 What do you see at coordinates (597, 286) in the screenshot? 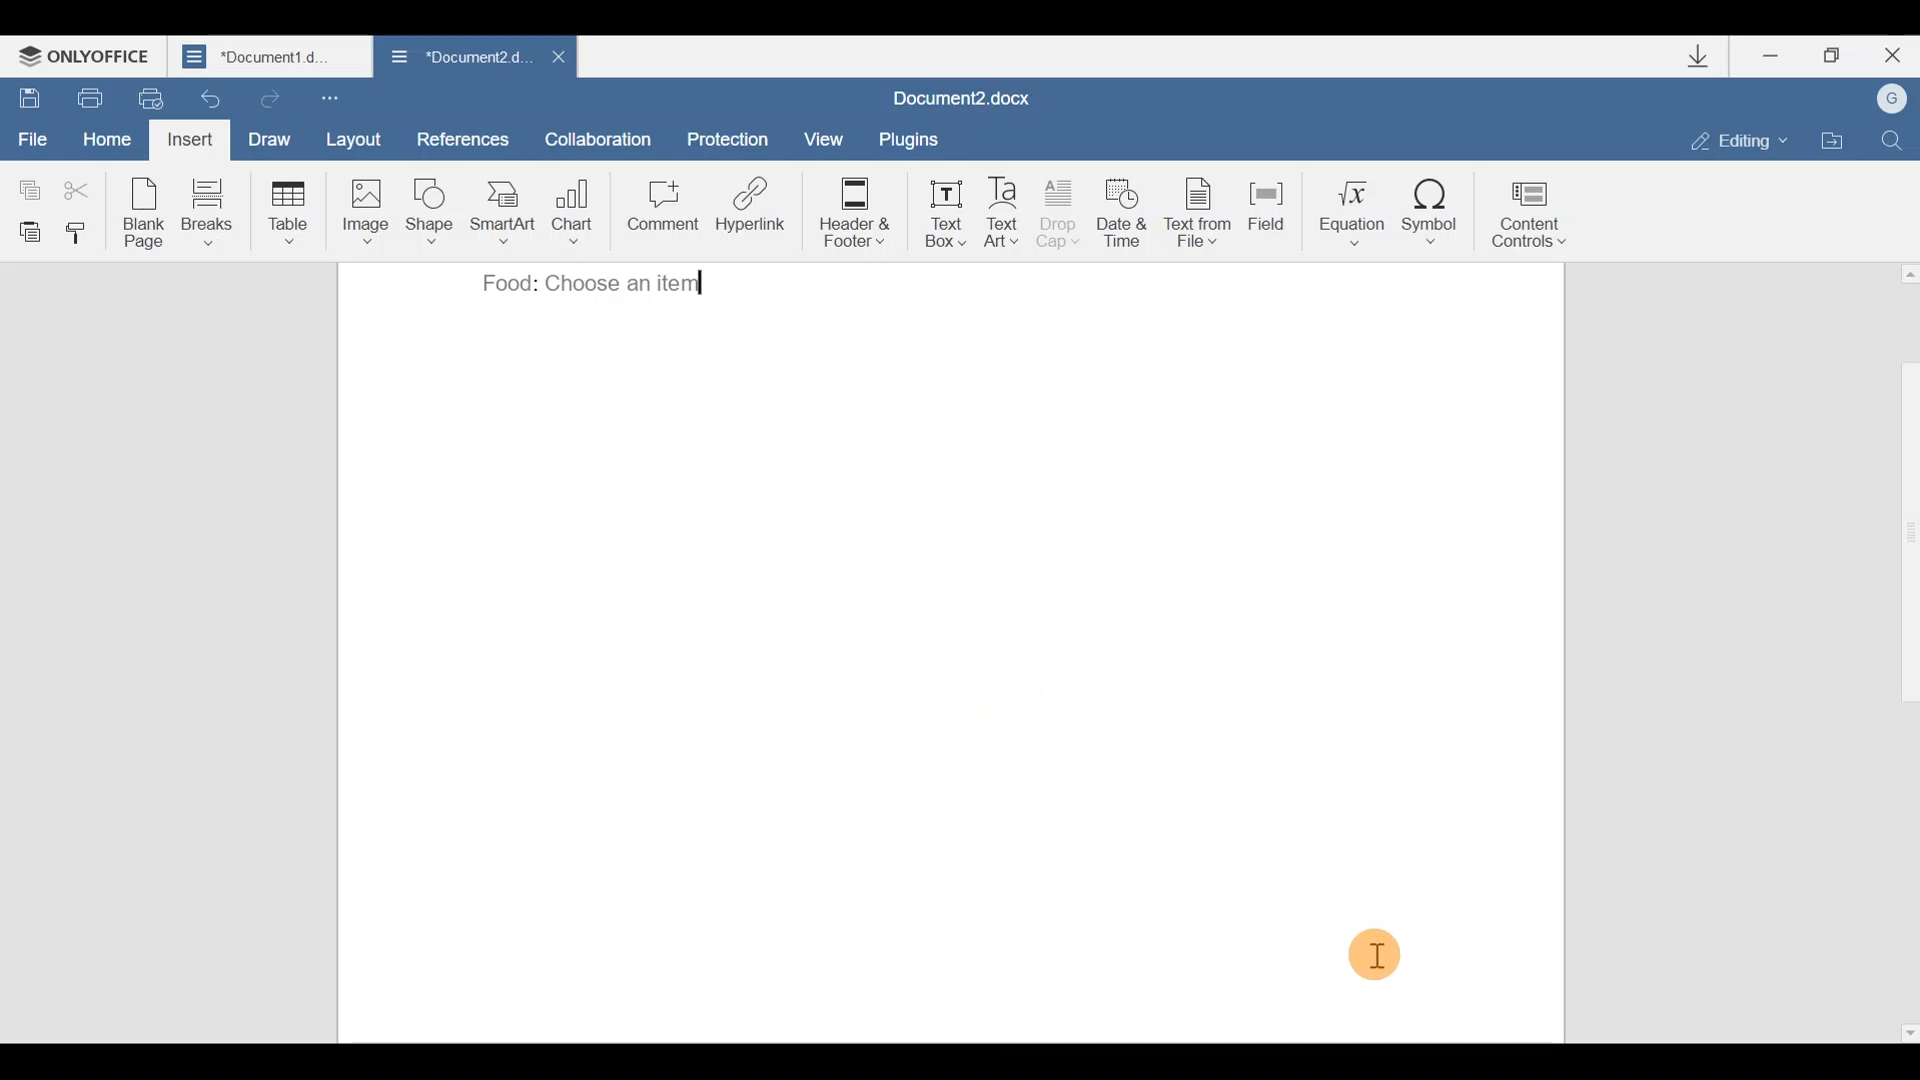
I see `Food: choose an item` at bounding box center [597, 286].